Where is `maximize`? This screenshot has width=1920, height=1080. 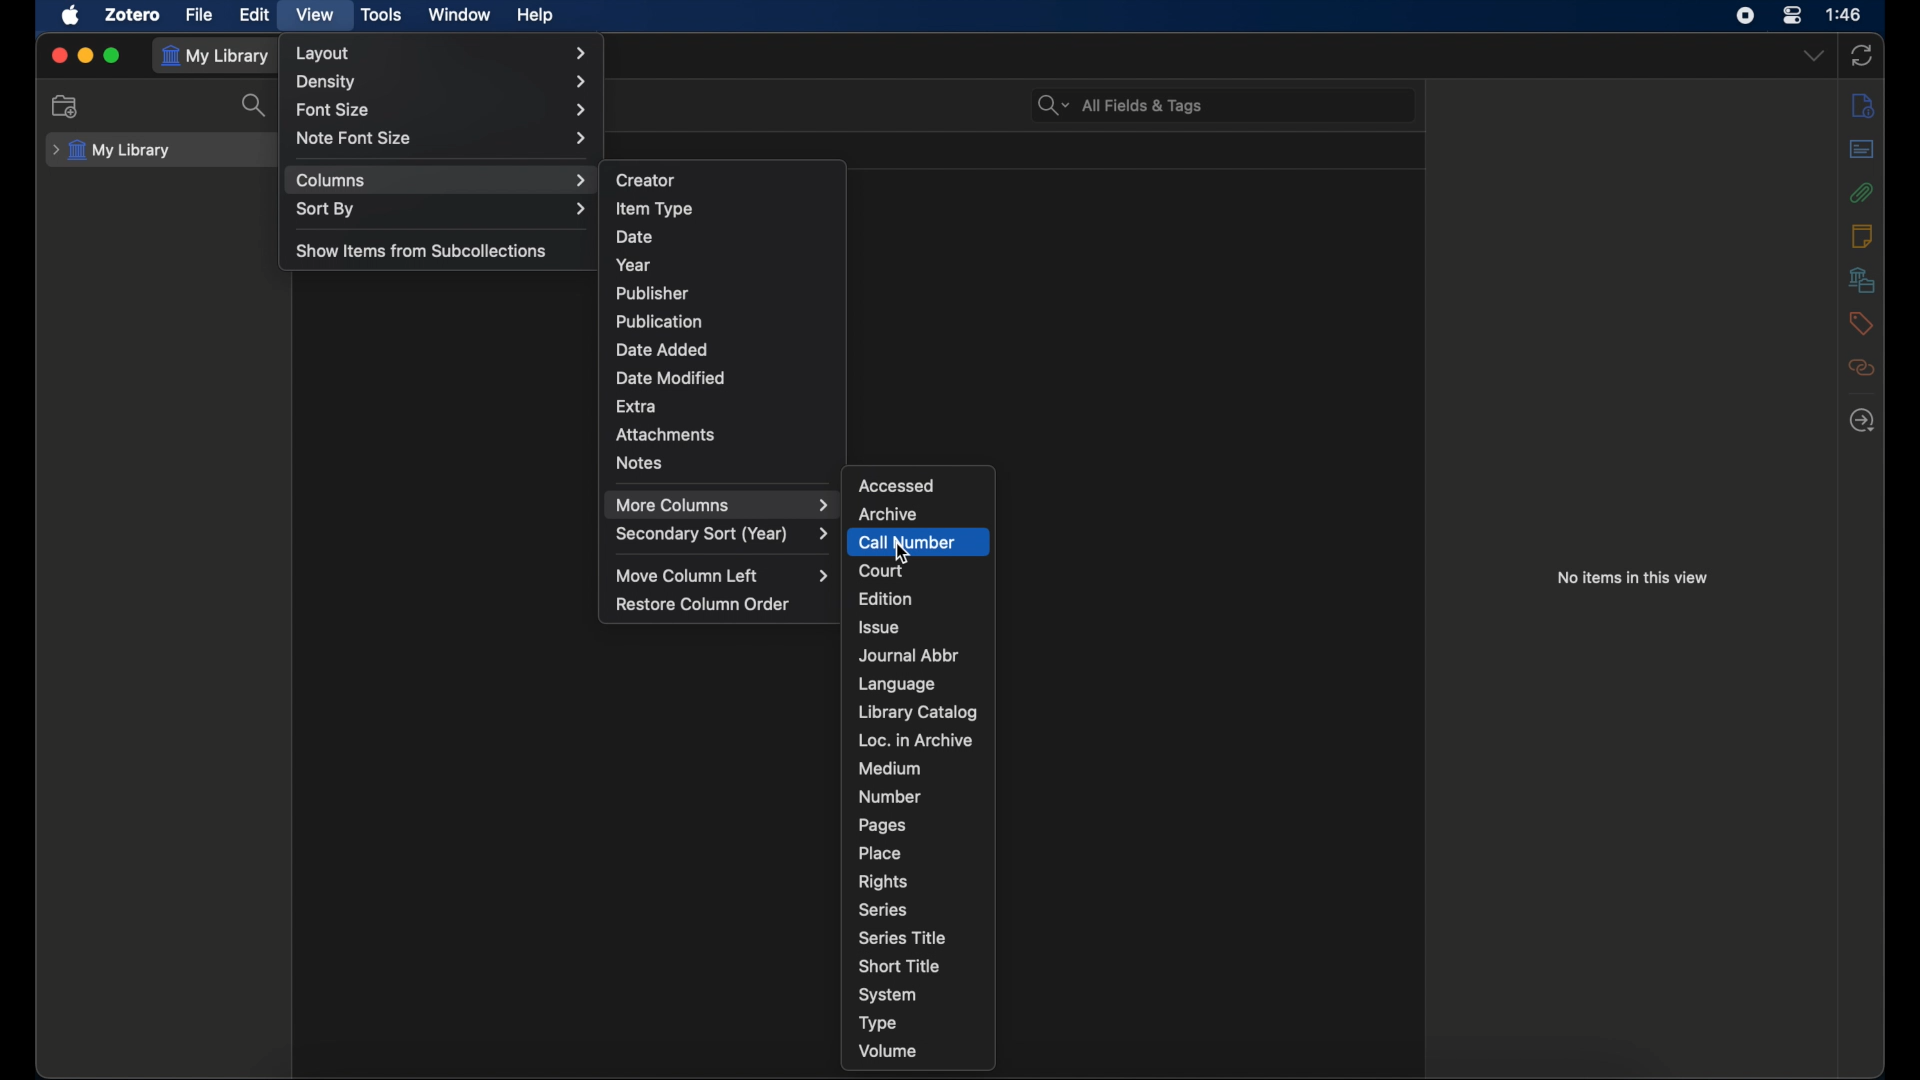
maximize is located at coordinates (113, 56).